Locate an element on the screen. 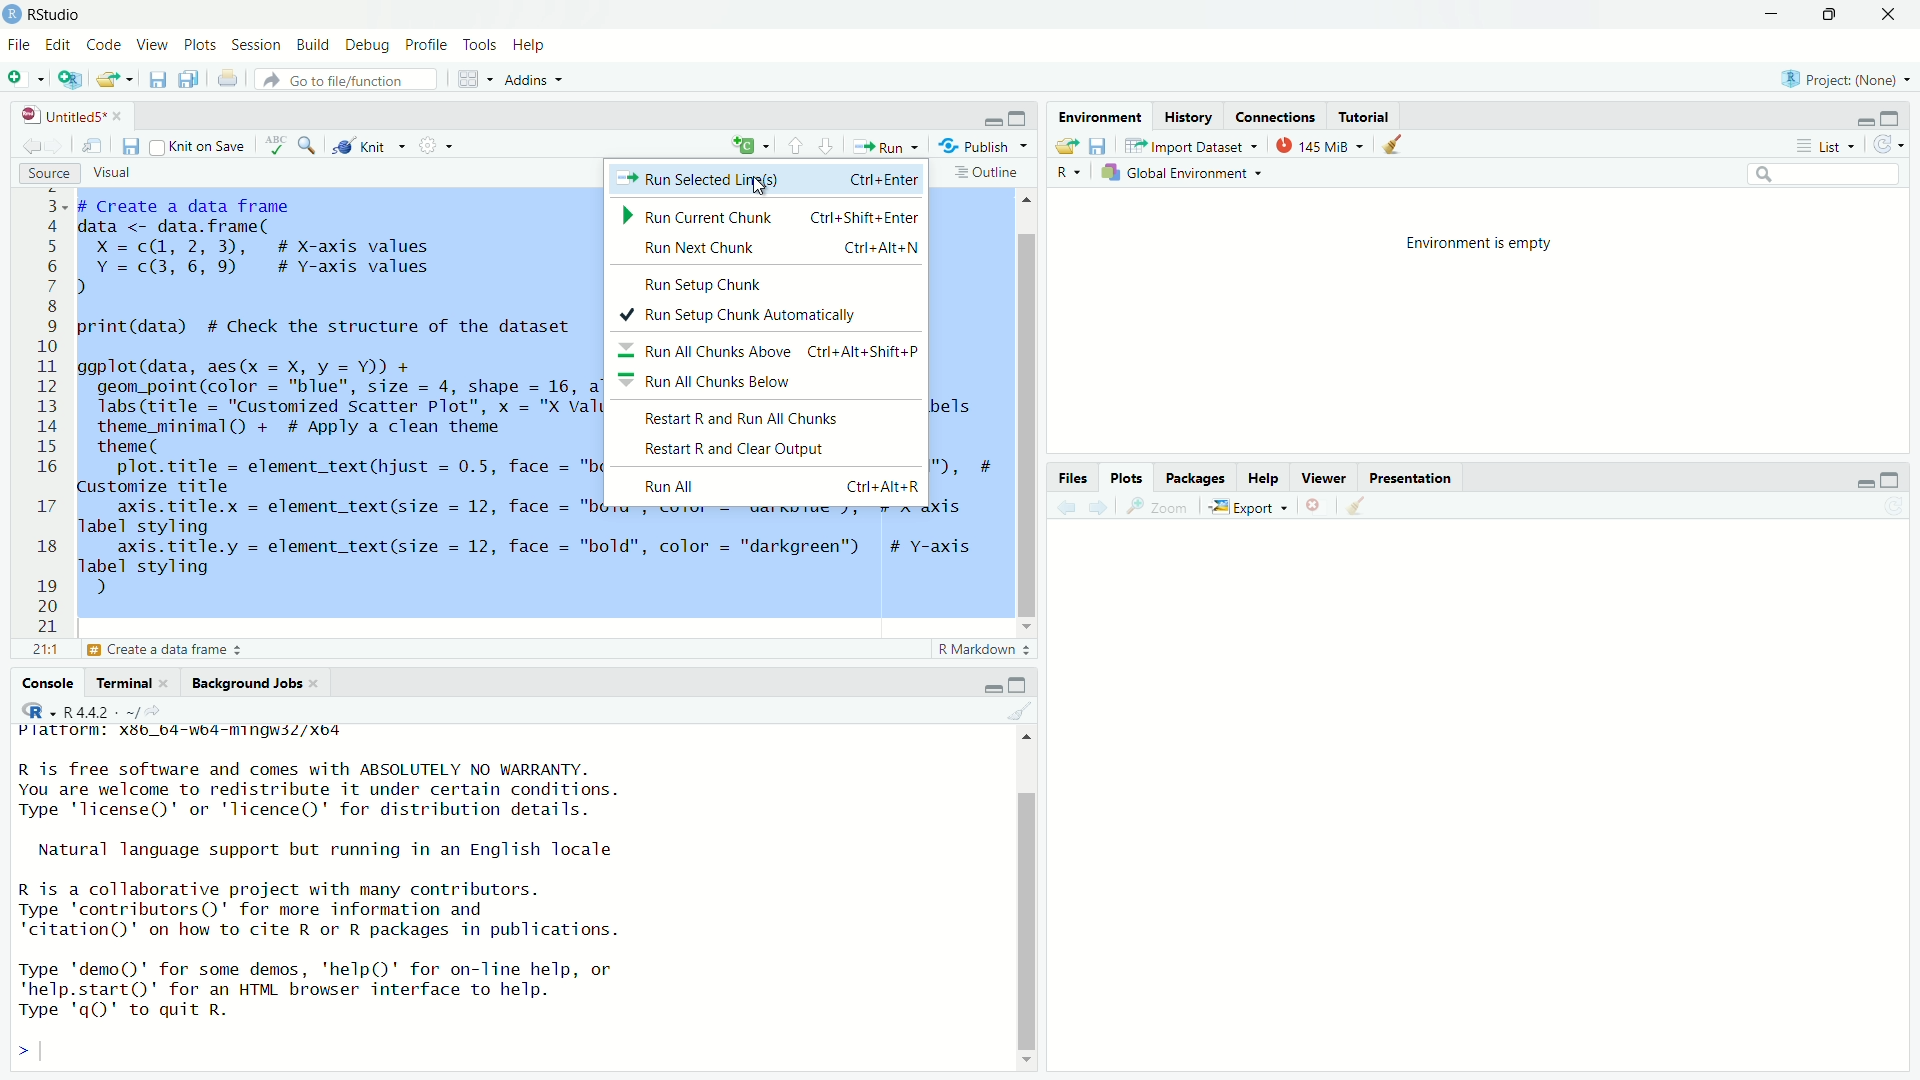 Image resolution: width=1920 pixels, height=1080 pixels. Visual is located at coordinates (108, 174).